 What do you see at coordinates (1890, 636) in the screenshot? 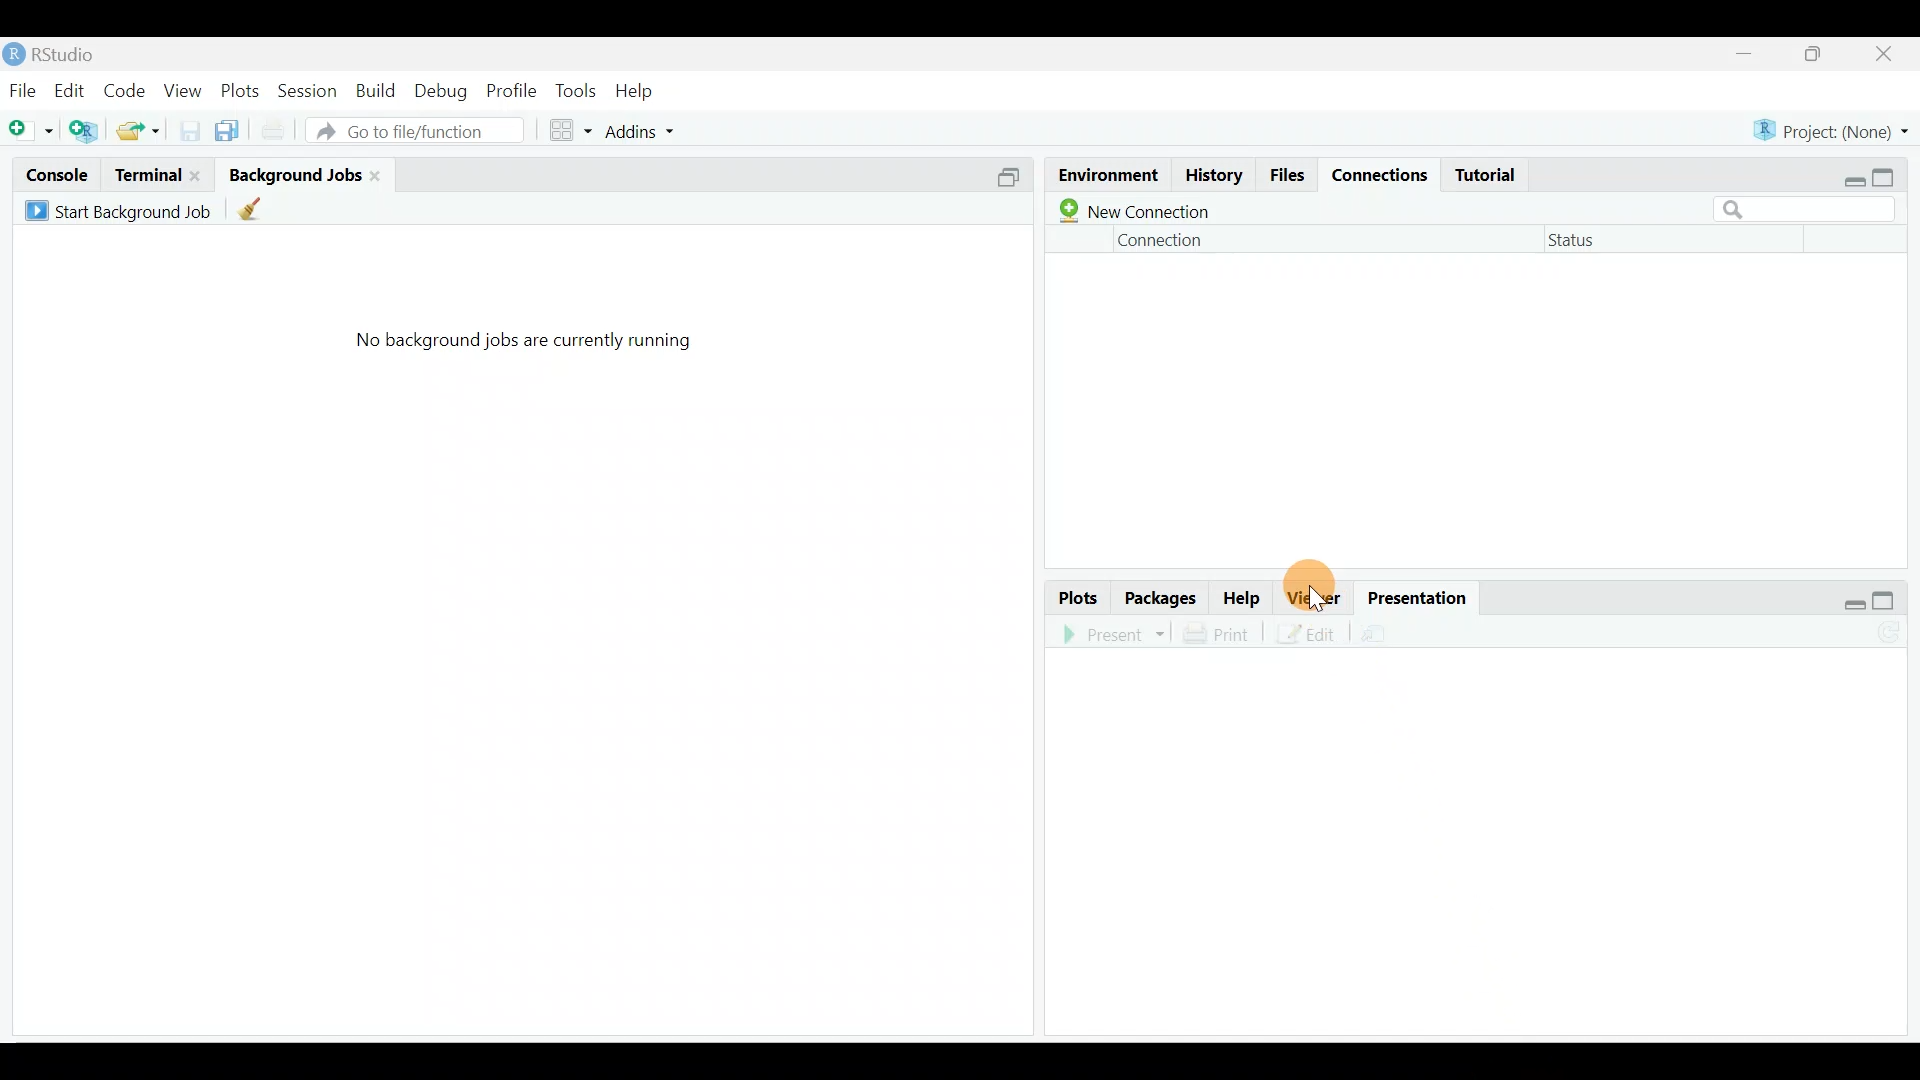
I see `Refresh the presentation view` at bounding box center [1890, 636].